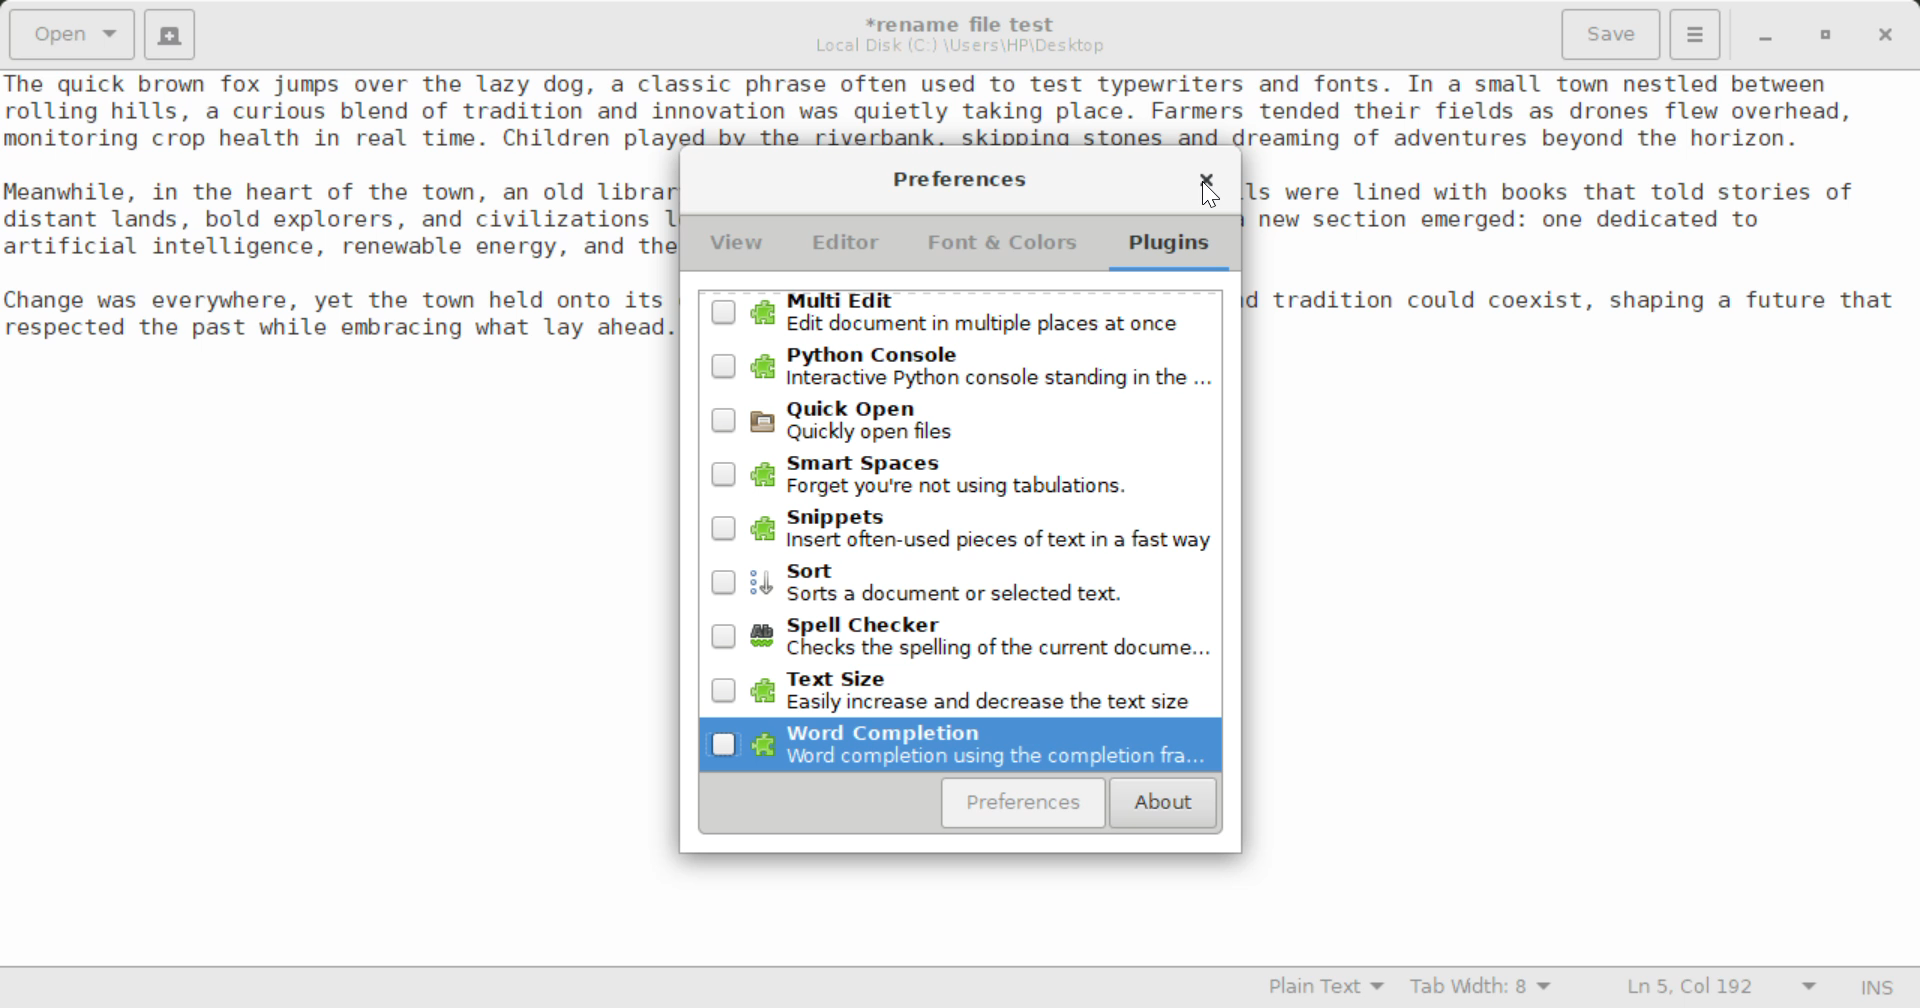 The image size is (1920, 1008). I want to click on Save, so click(1613, 35).